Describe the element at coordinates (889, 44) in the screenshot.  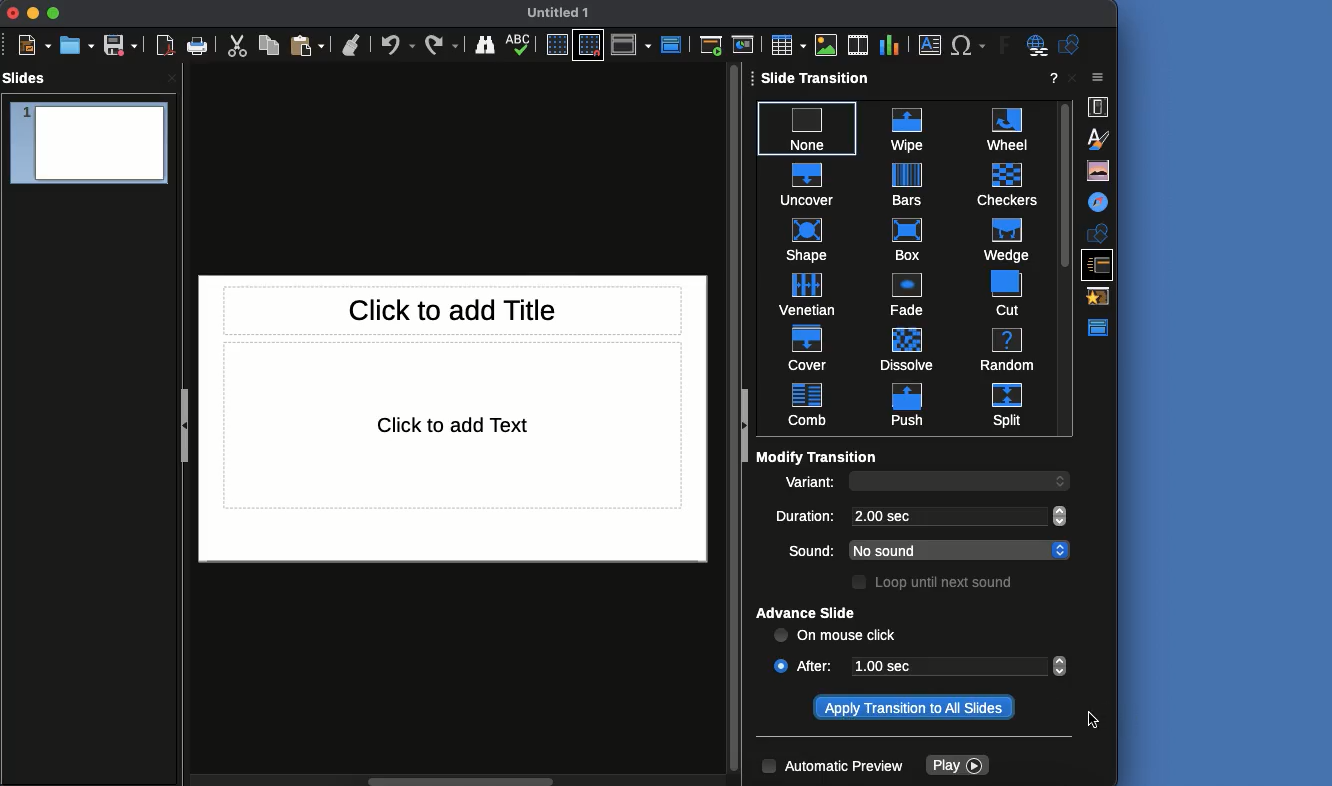
I see `Chart` at that location.